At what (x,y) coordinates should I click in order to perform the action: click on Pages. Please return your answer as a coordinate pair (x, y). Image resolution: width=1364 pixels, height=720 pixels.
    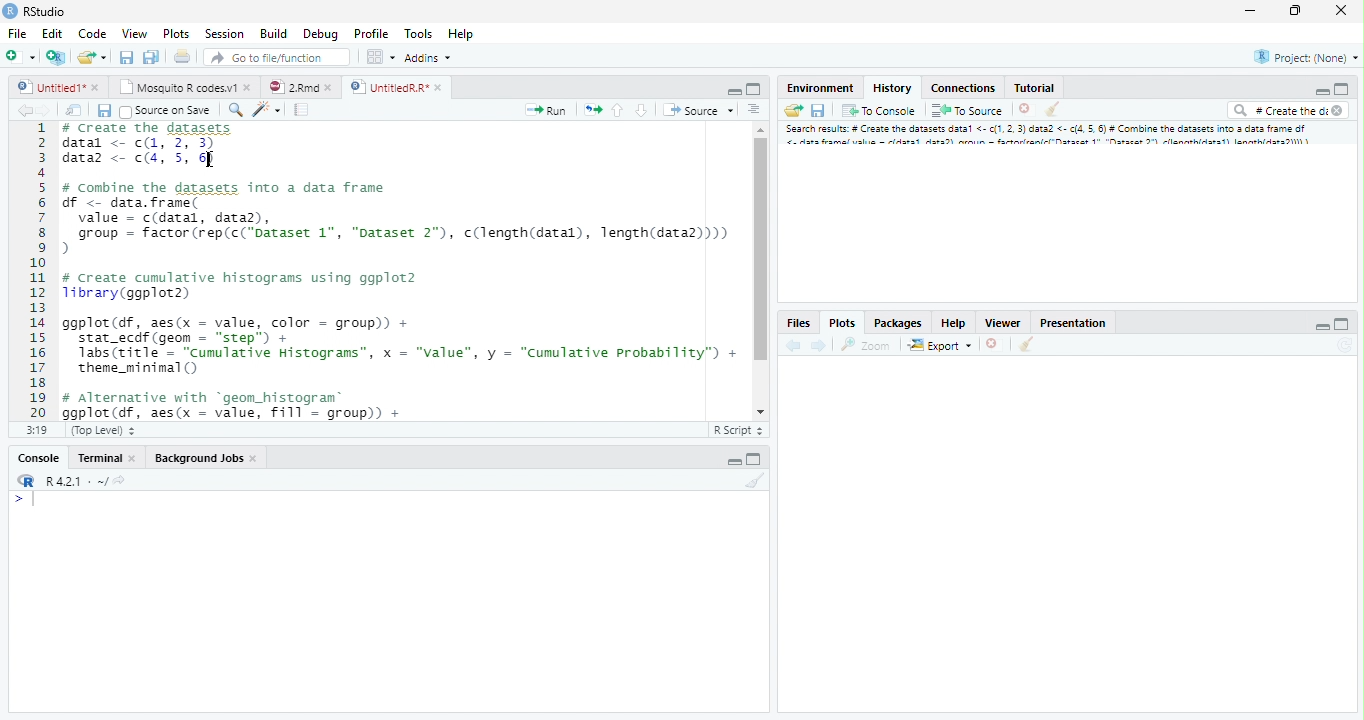
    Looking at the image, I should click on (300, 111).